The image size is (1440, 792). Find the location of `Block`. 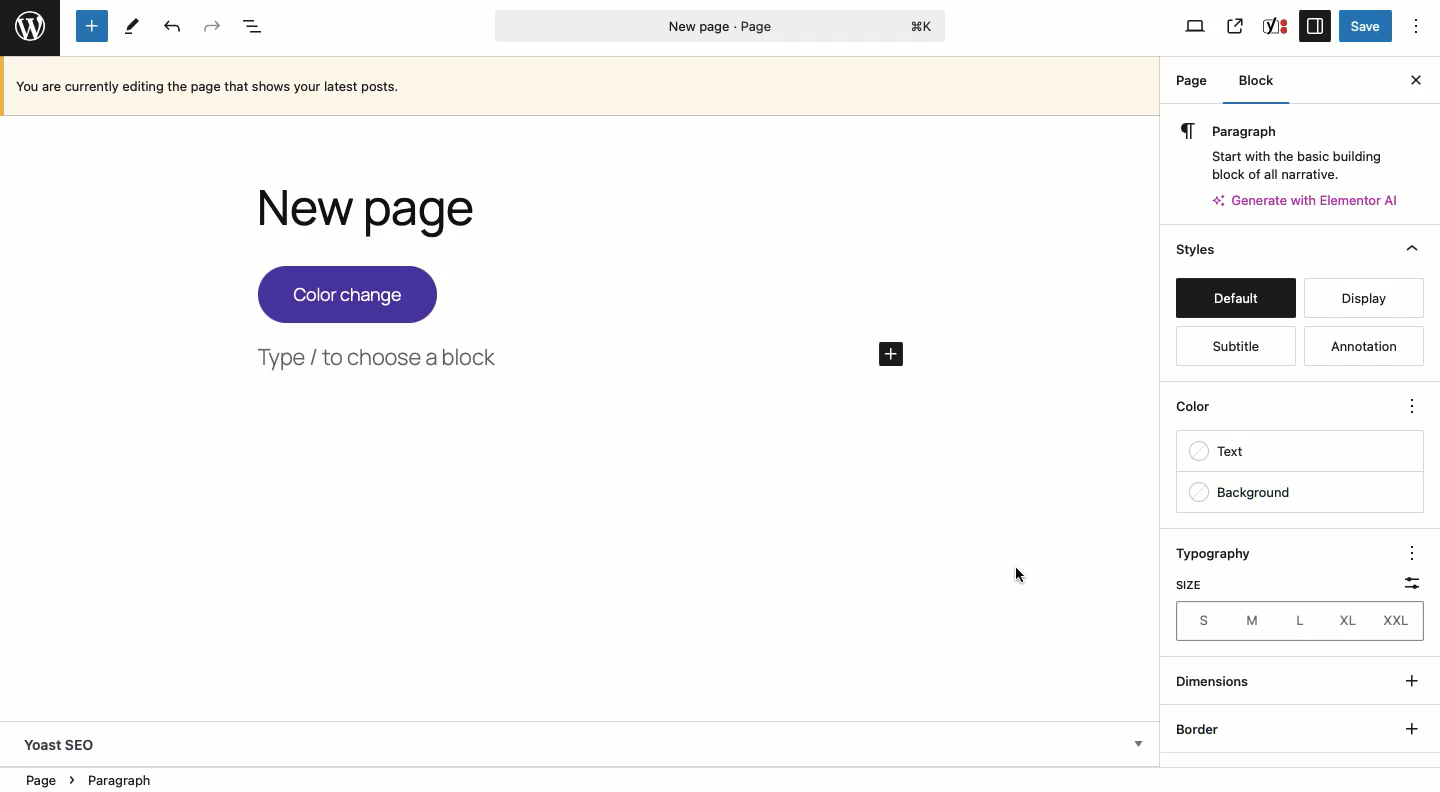

Block is located at coordinates (1257, 87).